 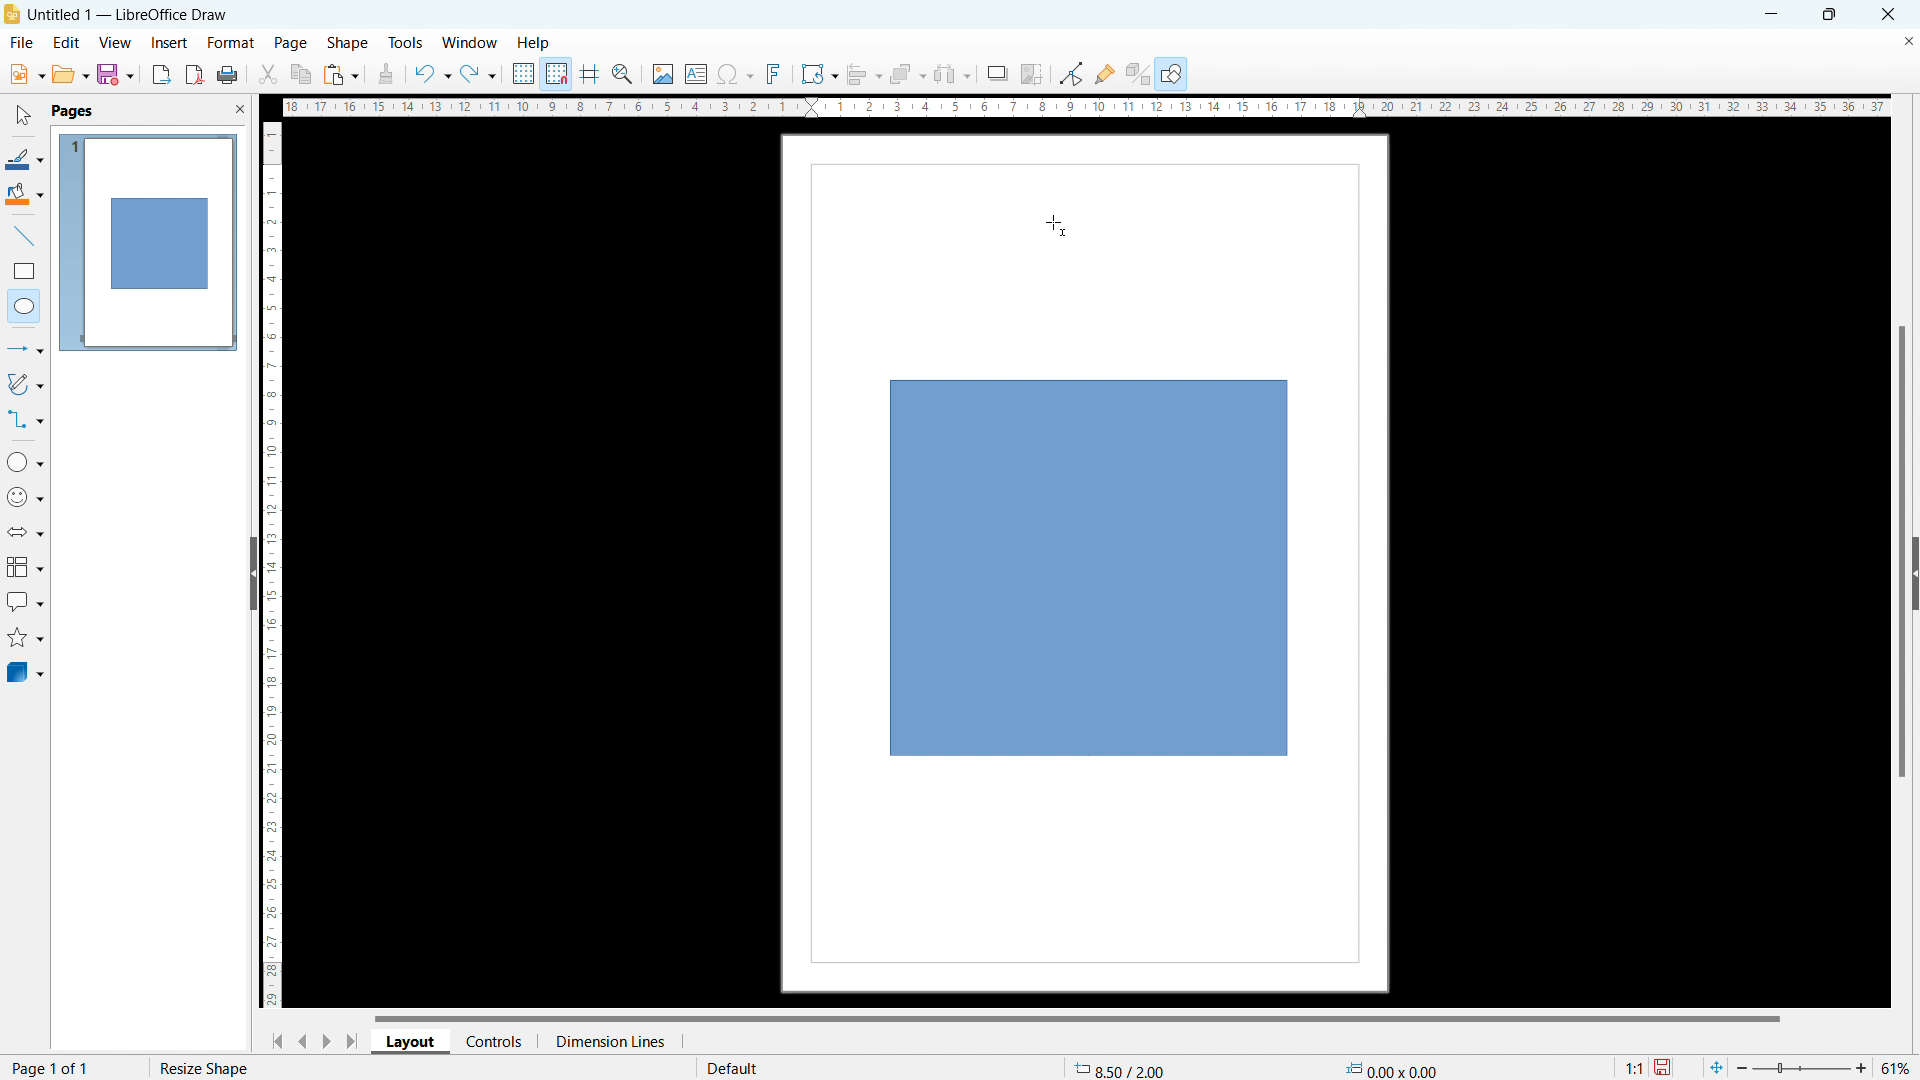 What do you see at coordinates (24, 640) in the screenshot?
I see `stars and banners` at bounding box center [24, 640].